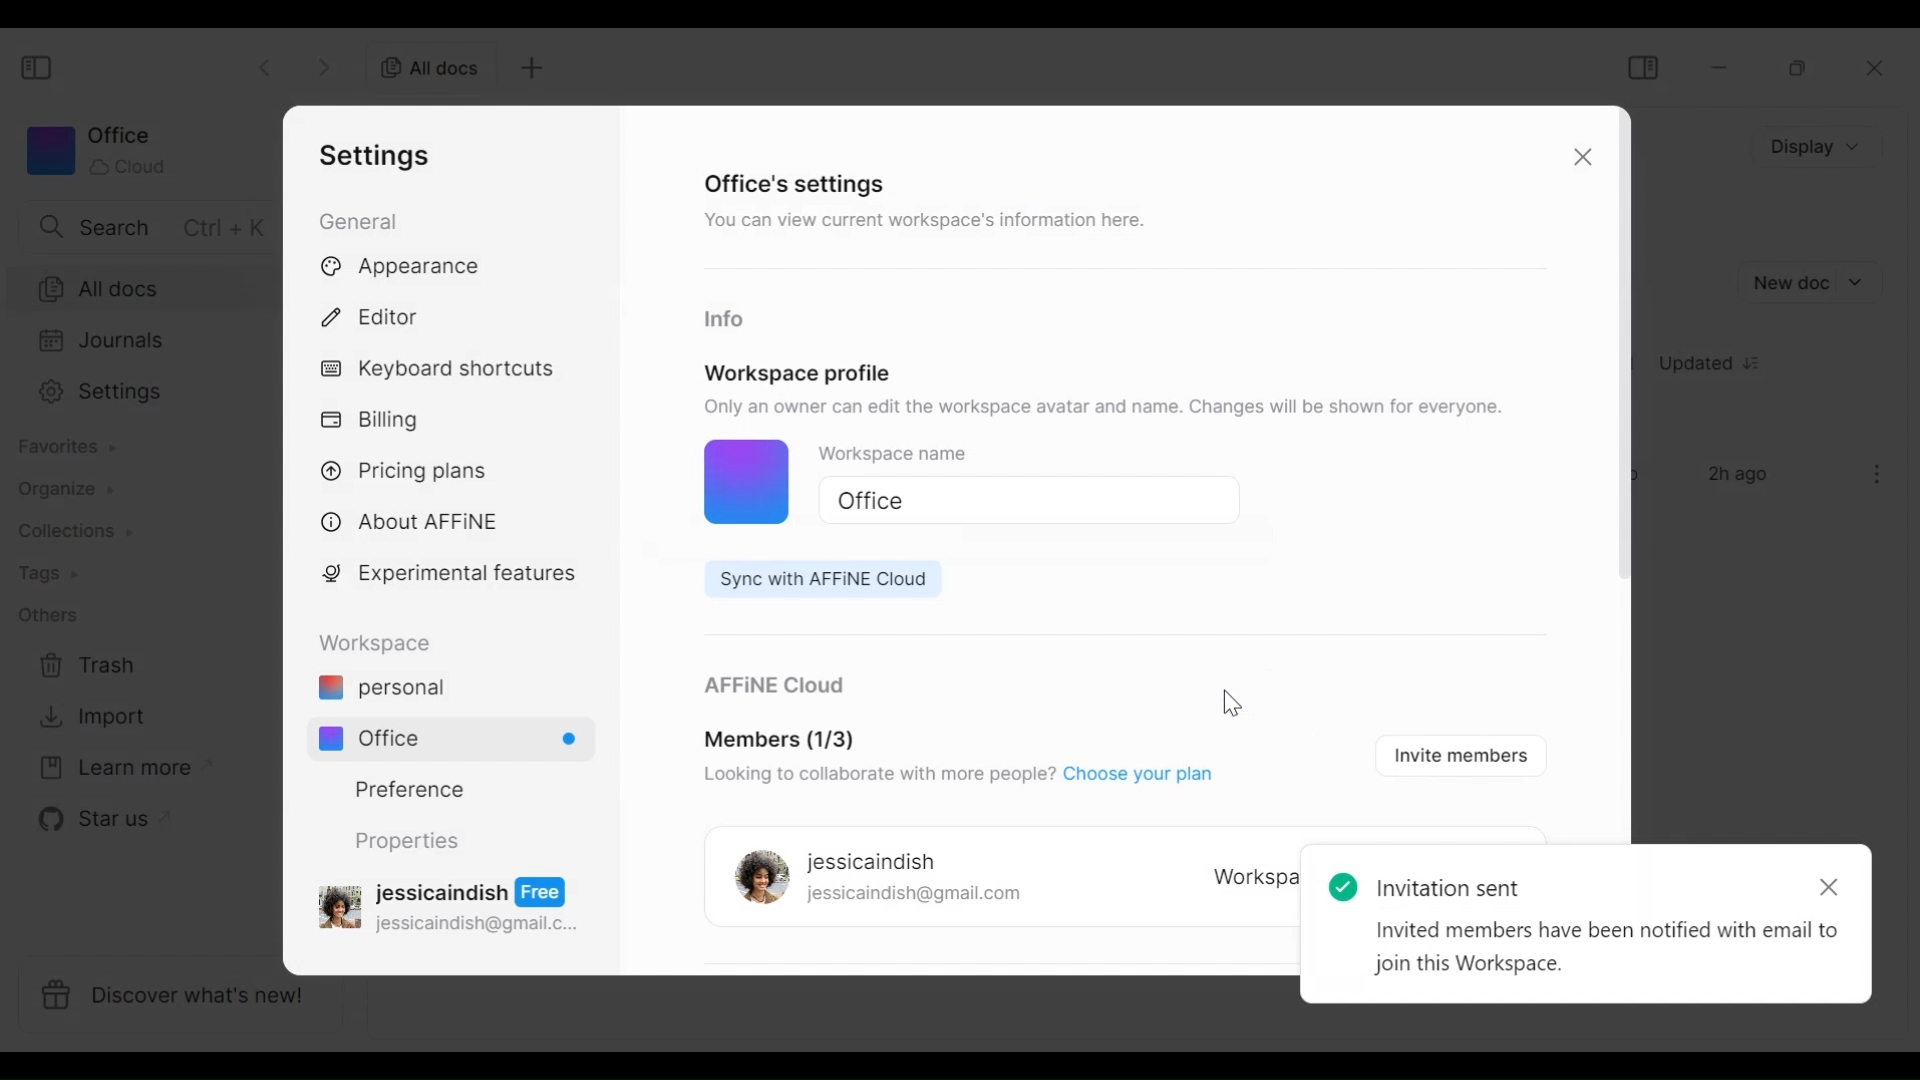 This screenshot has width=1920, height=1080. What do you see at coordinates (796, 183) in the screenshot?
I see `Office's settings` at bounding box center [796, 183].